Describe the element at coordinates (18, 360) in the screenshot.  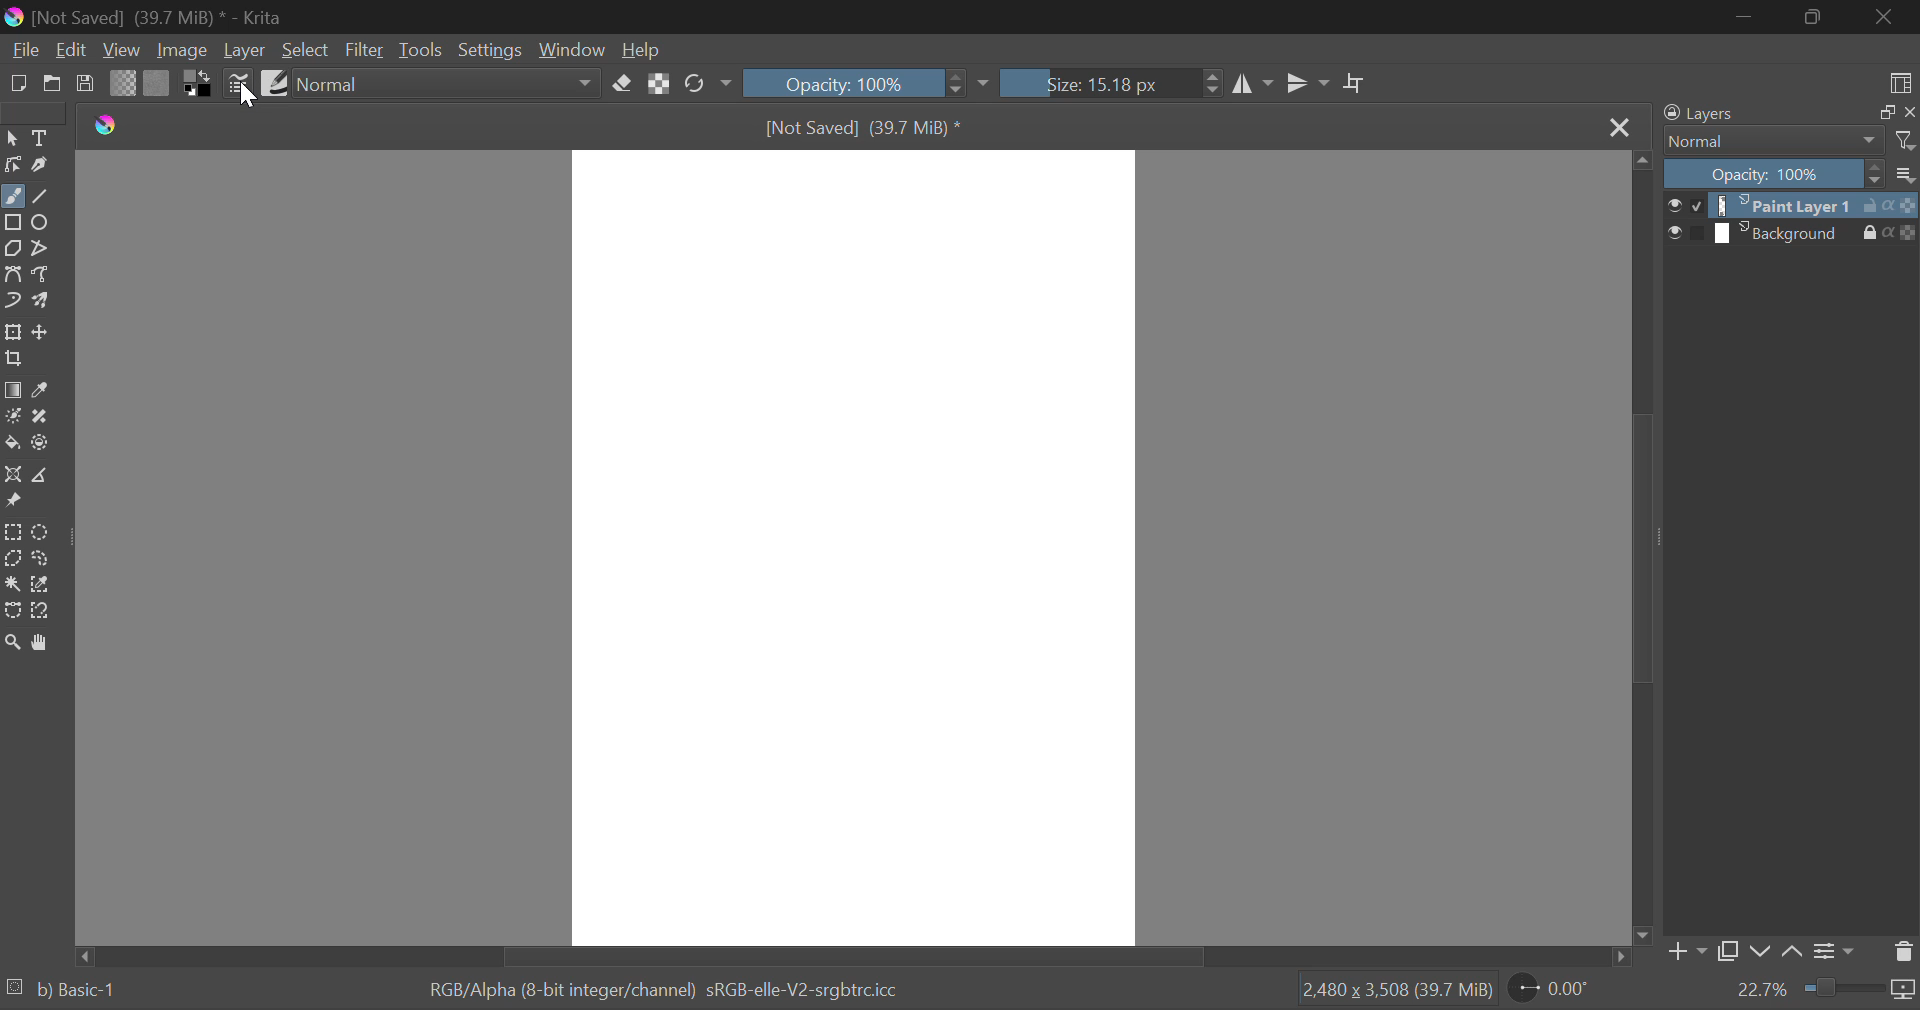
I see `Crop Layer` at that location.